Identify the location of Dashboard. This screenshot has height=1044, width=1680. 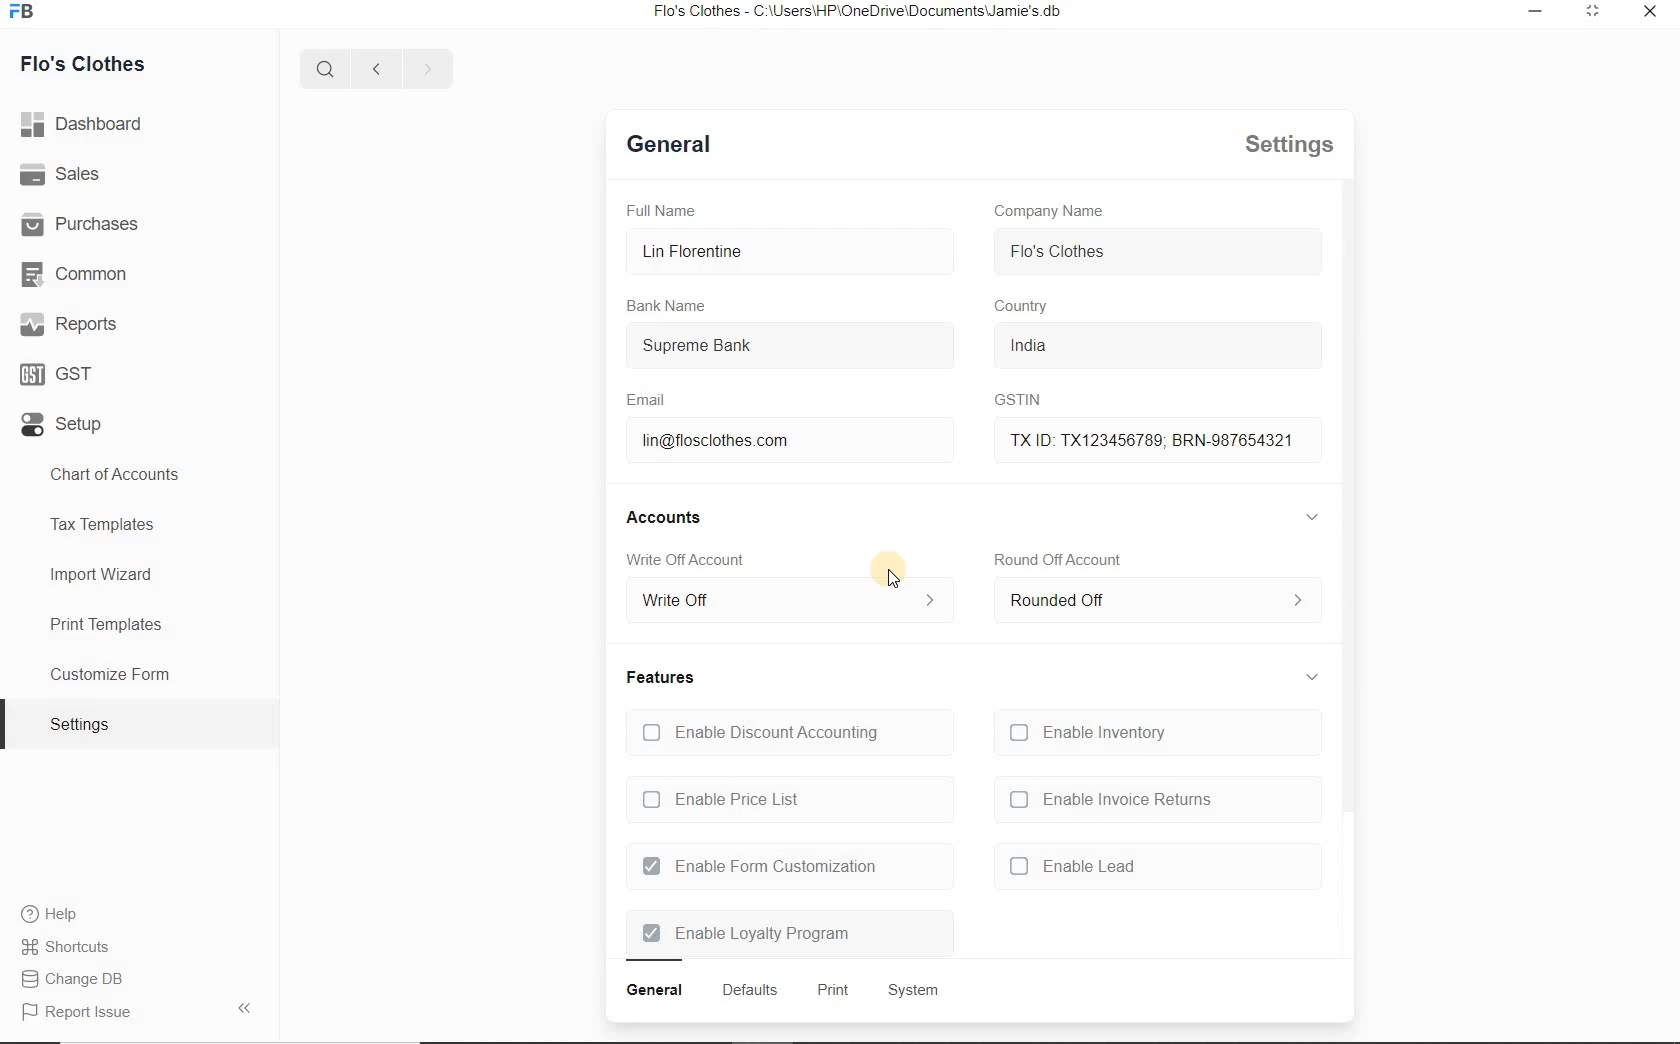
(83, 124).